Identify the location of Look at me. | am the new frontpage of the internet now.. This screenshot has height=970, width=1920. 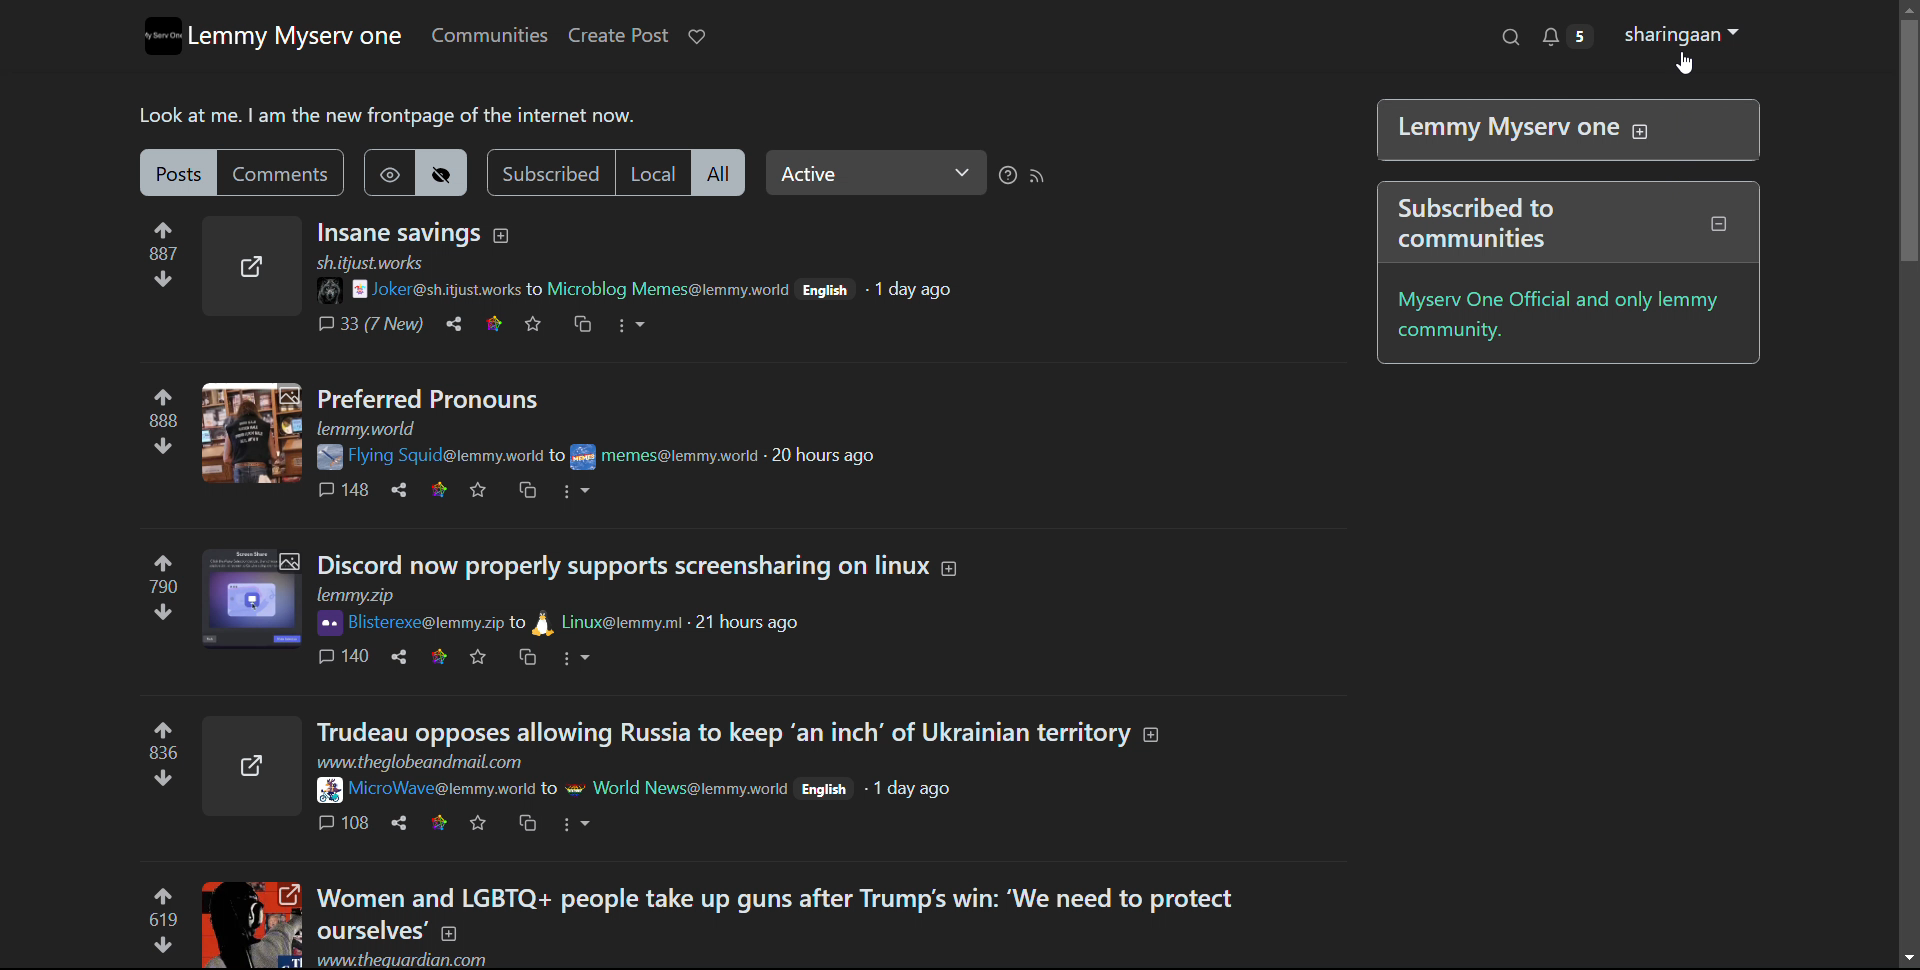
(382, 116).